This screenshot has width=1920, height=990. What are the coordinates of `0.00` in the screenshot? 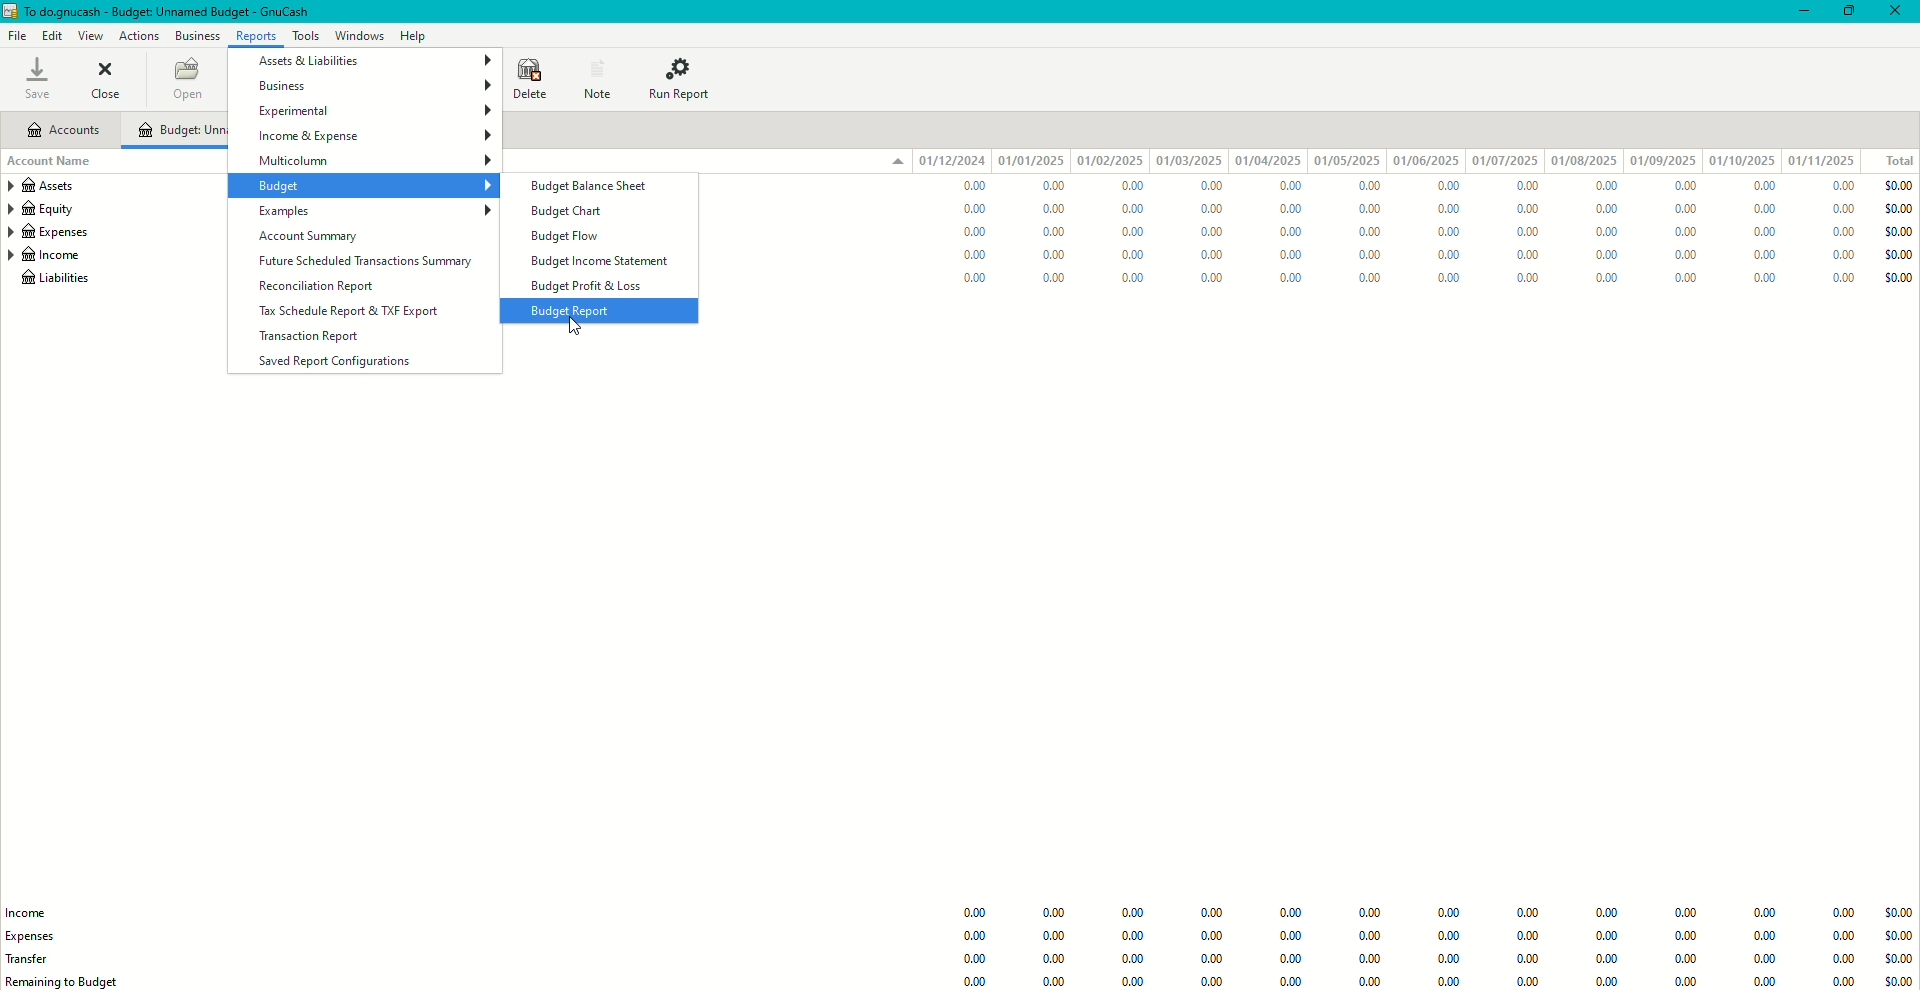 It's located at (1528, 936).